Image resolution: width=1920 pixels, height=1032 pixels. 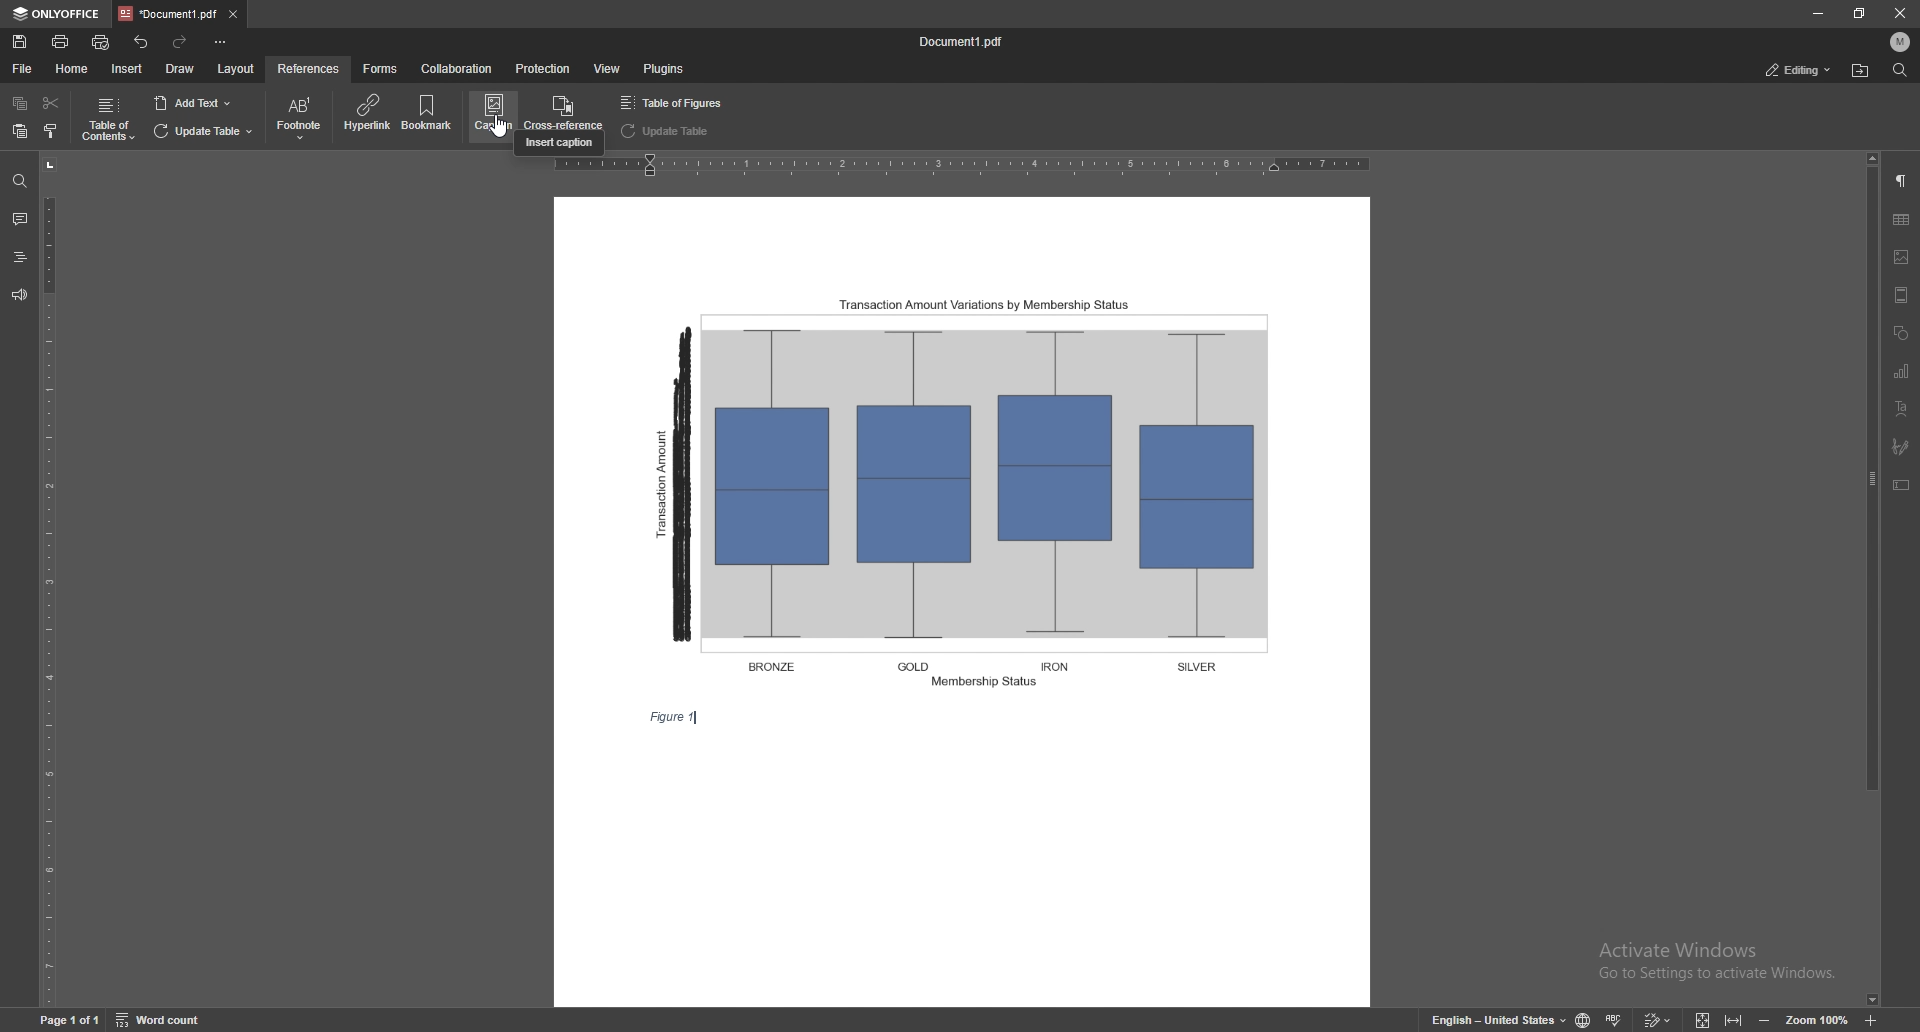 I want to click on save, so click(x=21, y=42).